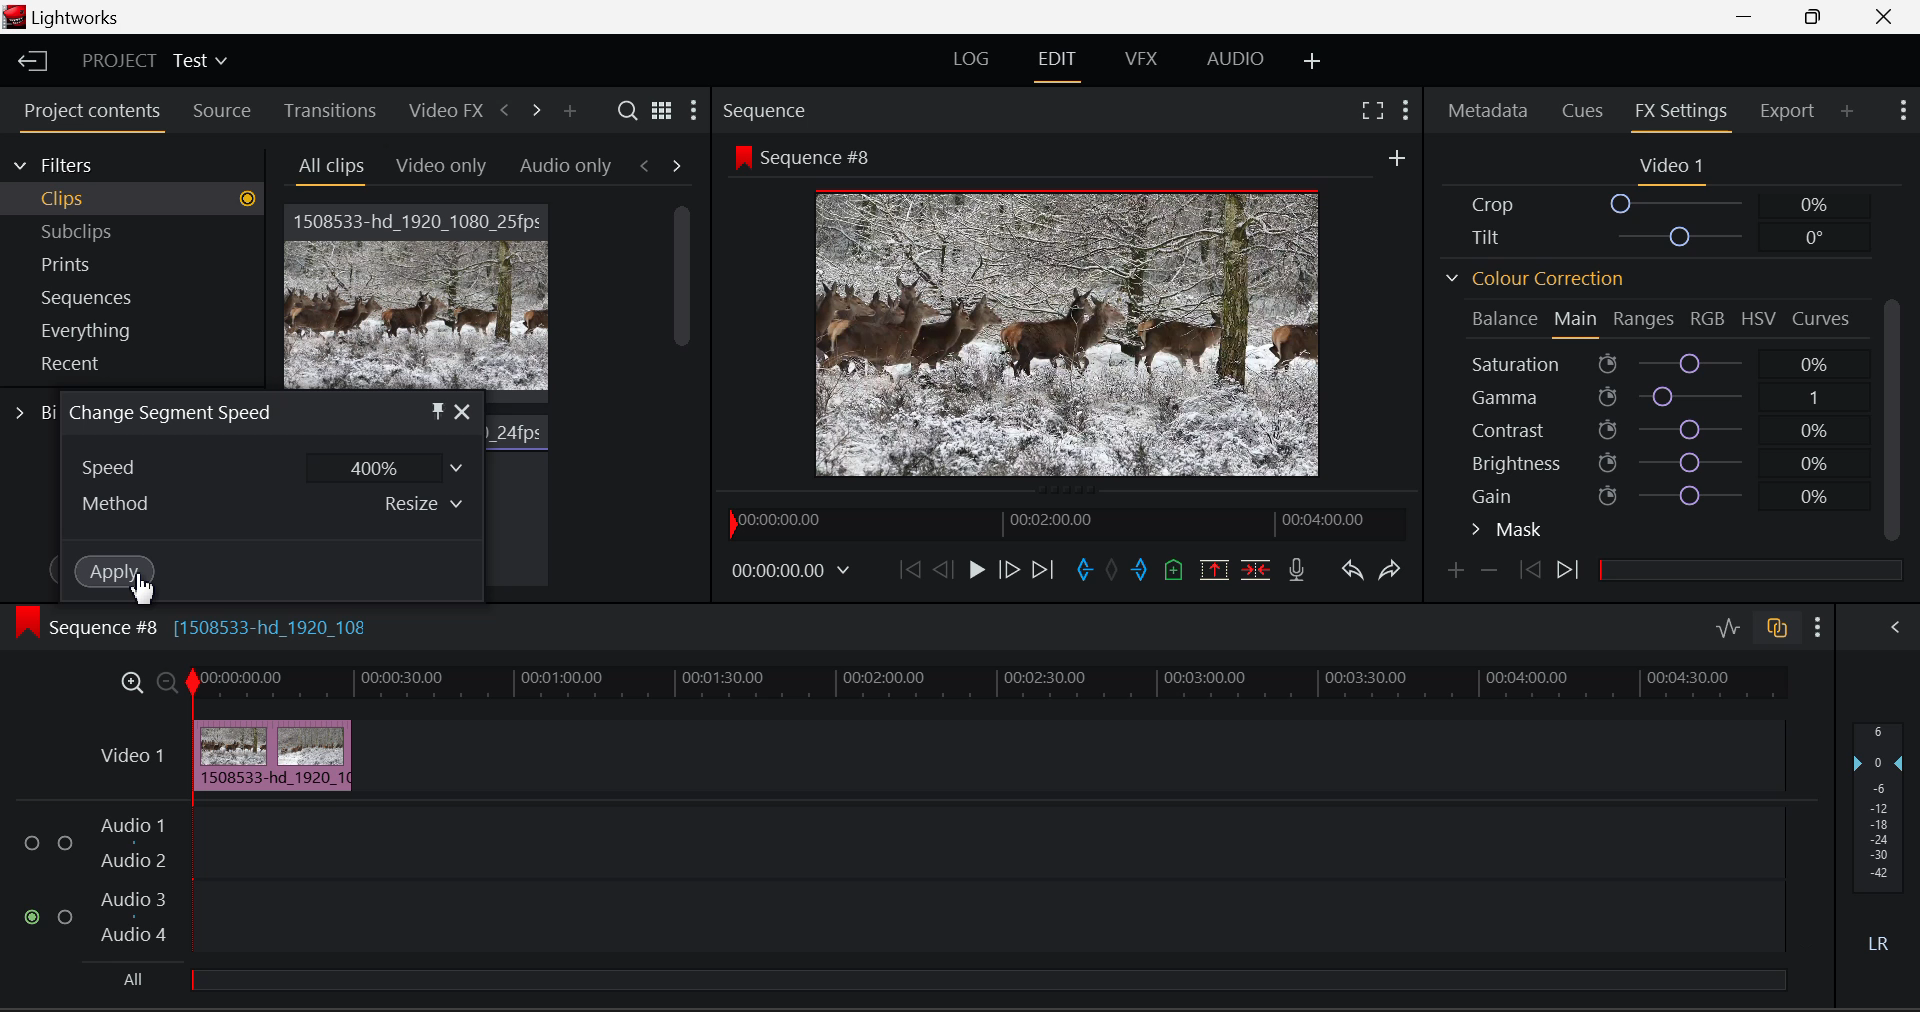 The image size is (1920, 1012). I want to click on Main Tab Open, so click(1577, 322).